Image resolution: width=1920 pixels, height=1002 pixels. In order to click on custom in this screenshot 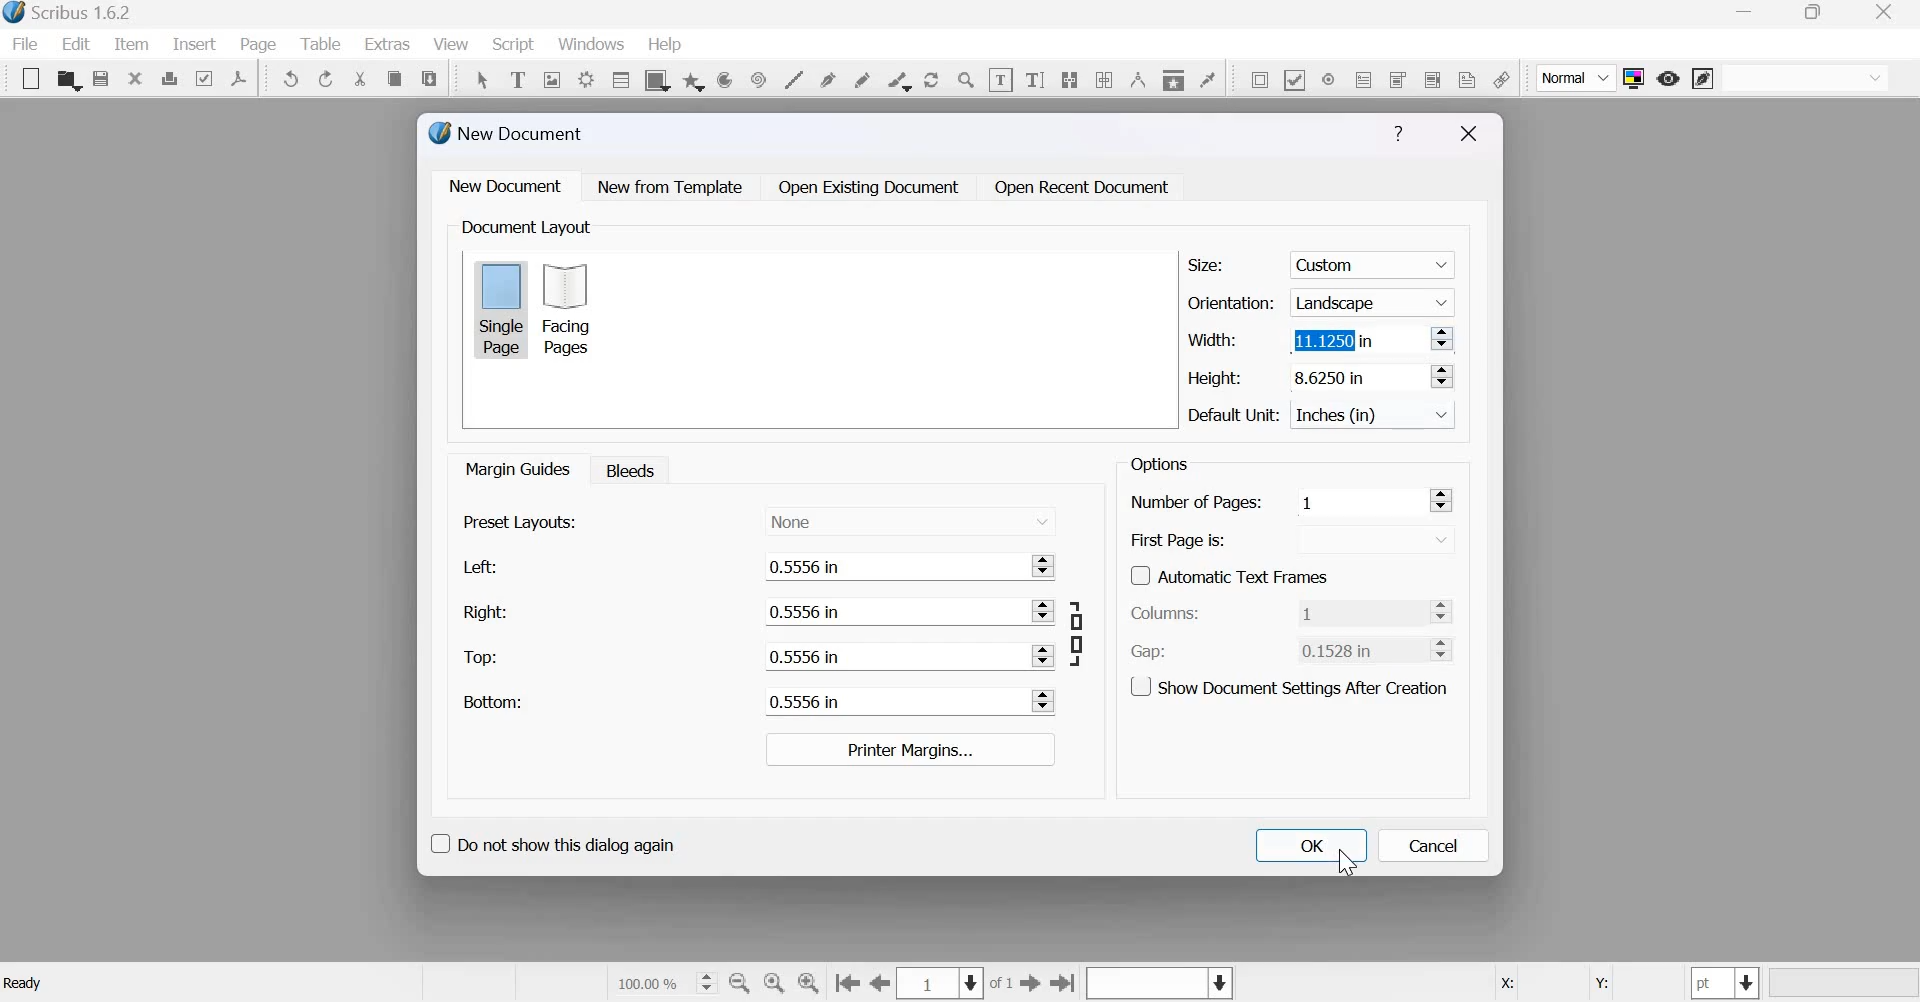, I will do `click(1376, 261)`.